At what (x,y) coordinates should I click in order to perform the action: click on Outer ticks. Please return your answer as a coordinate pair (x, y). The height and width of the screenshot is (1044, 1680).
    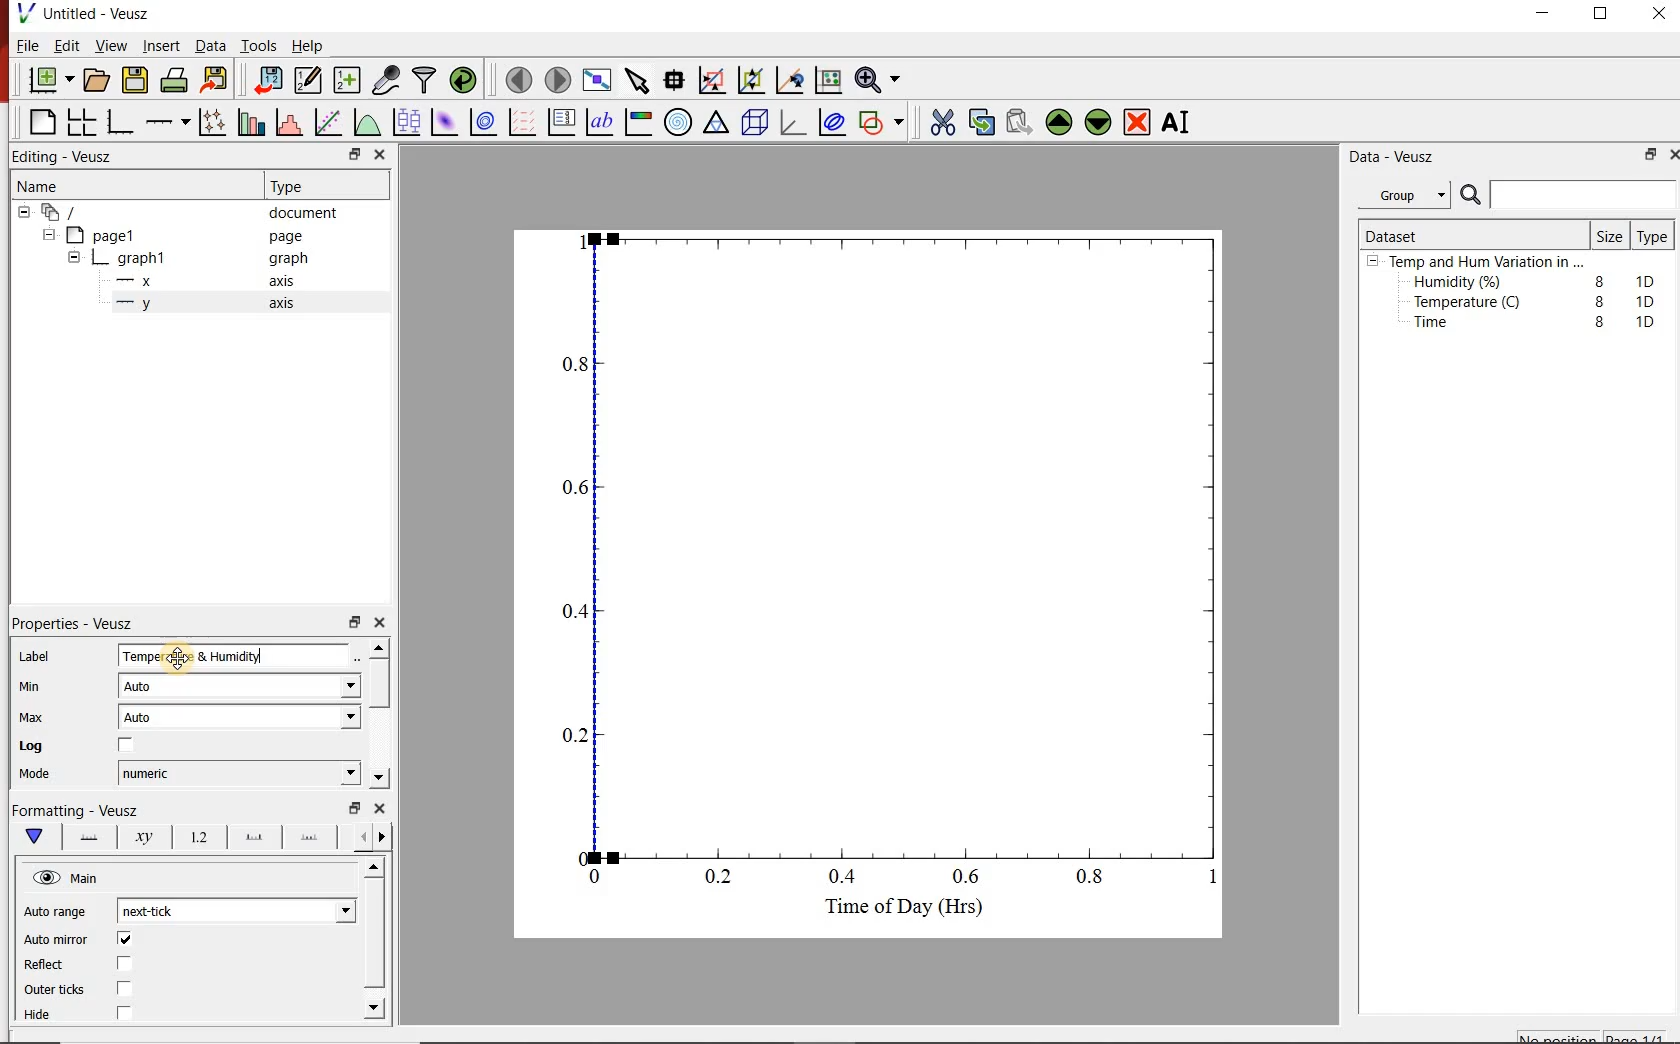
    Looking at the image, I should click on (97, 991).